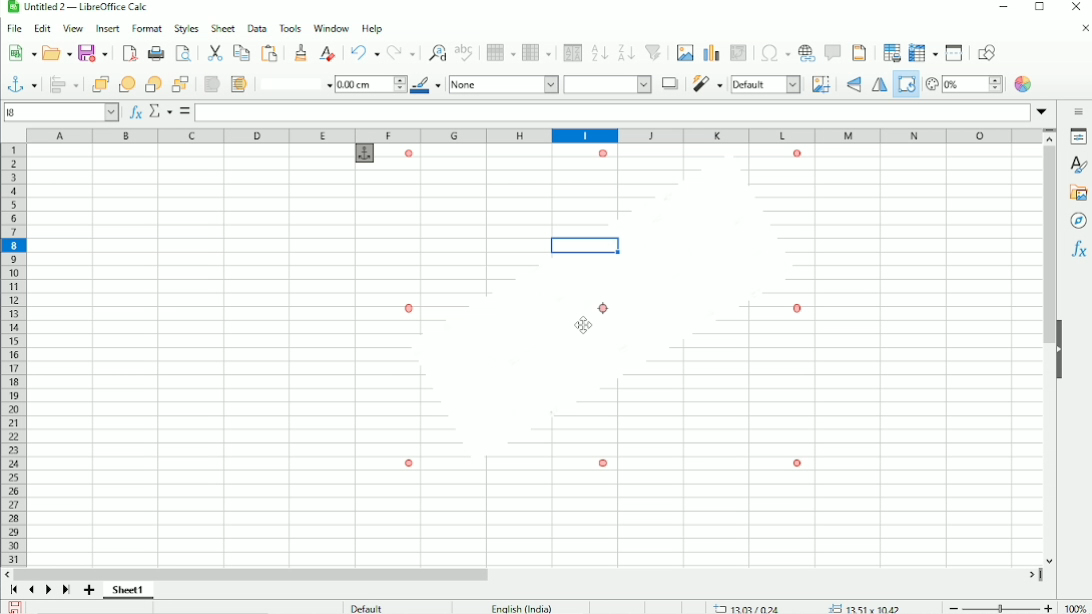 The width and height of the screenshot is (1092, 614). What do you see at coordinates (1076, 111) in the screenshot?
I see `Sidebar settings` at bounding box center [1076, 111].